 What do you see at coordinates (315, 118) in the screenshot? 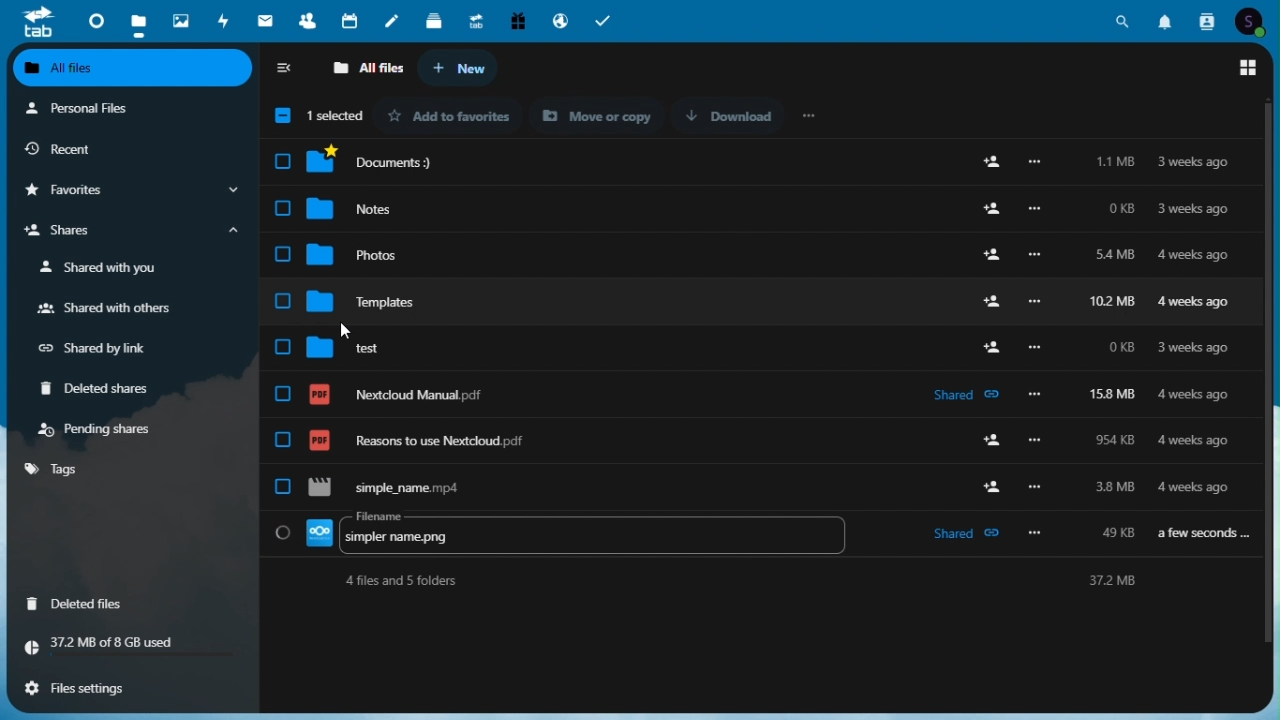
I see `1 selected` at bounding box center [315, 118].